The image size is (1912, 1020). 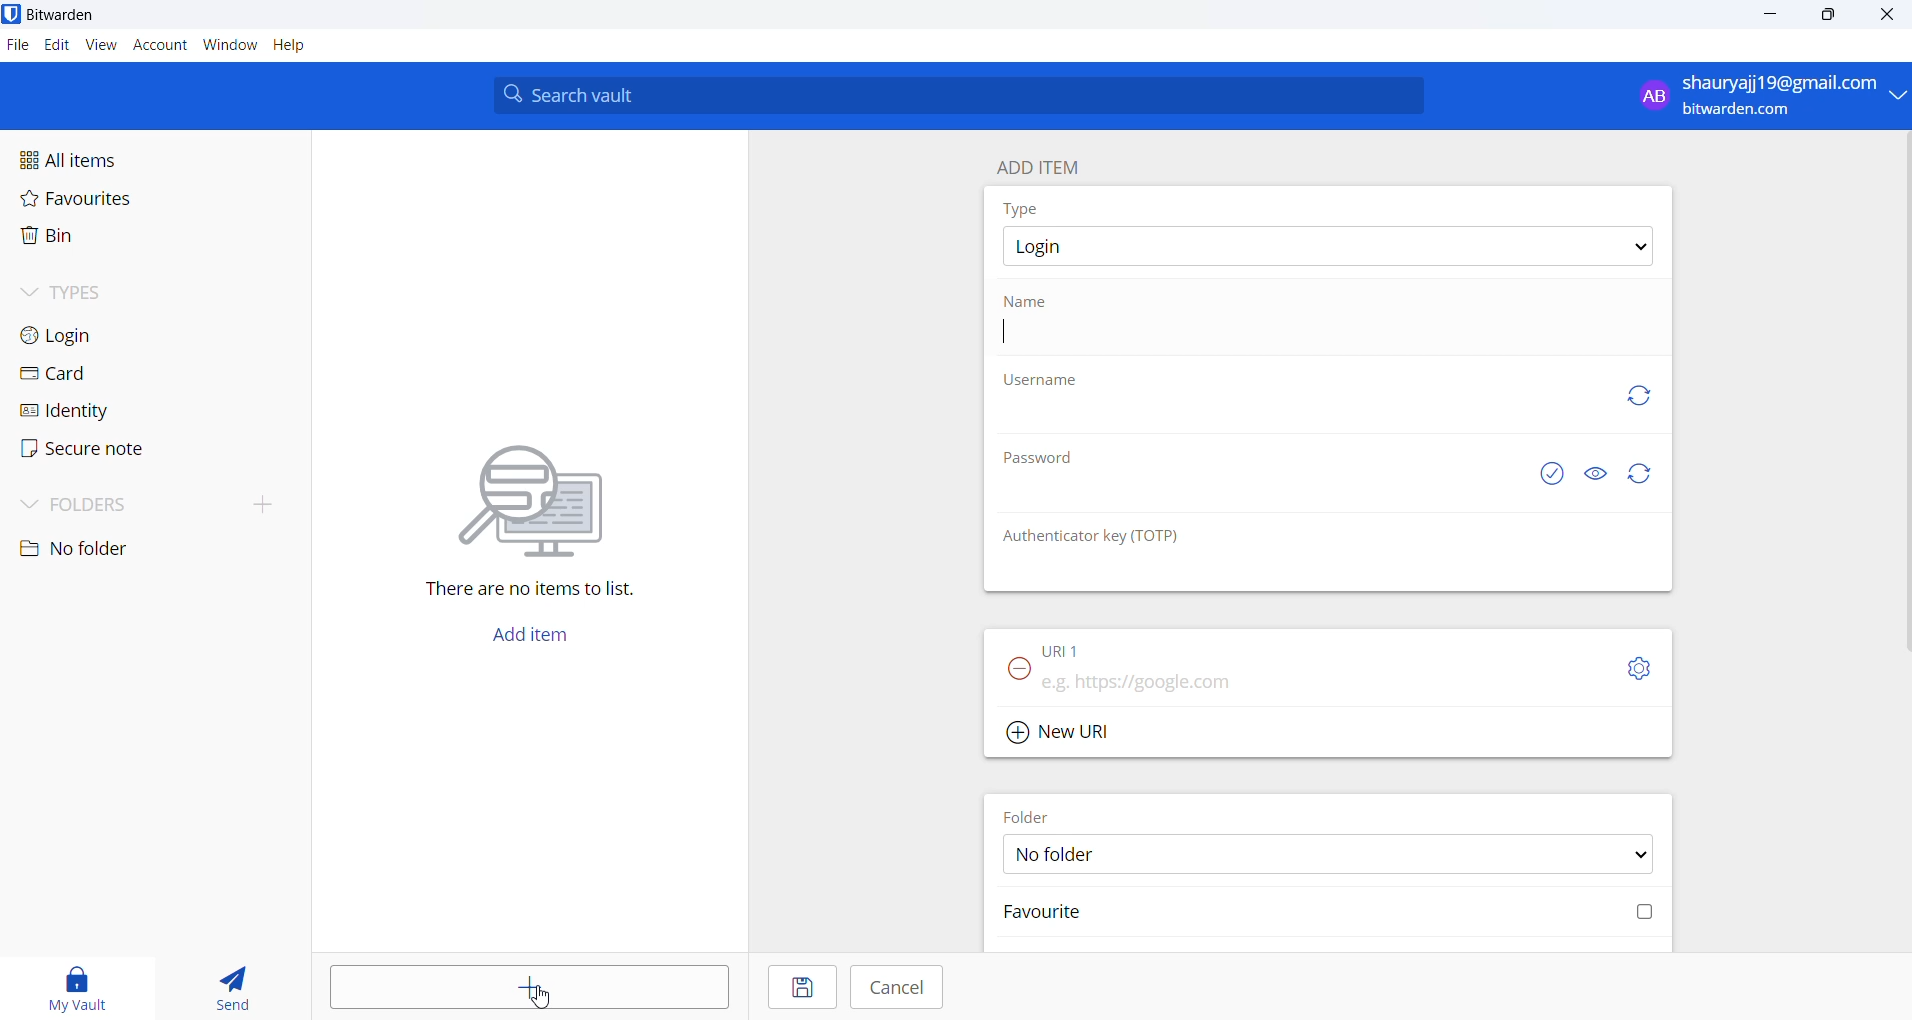 I want to click on Save, so click(x=798, y=989).